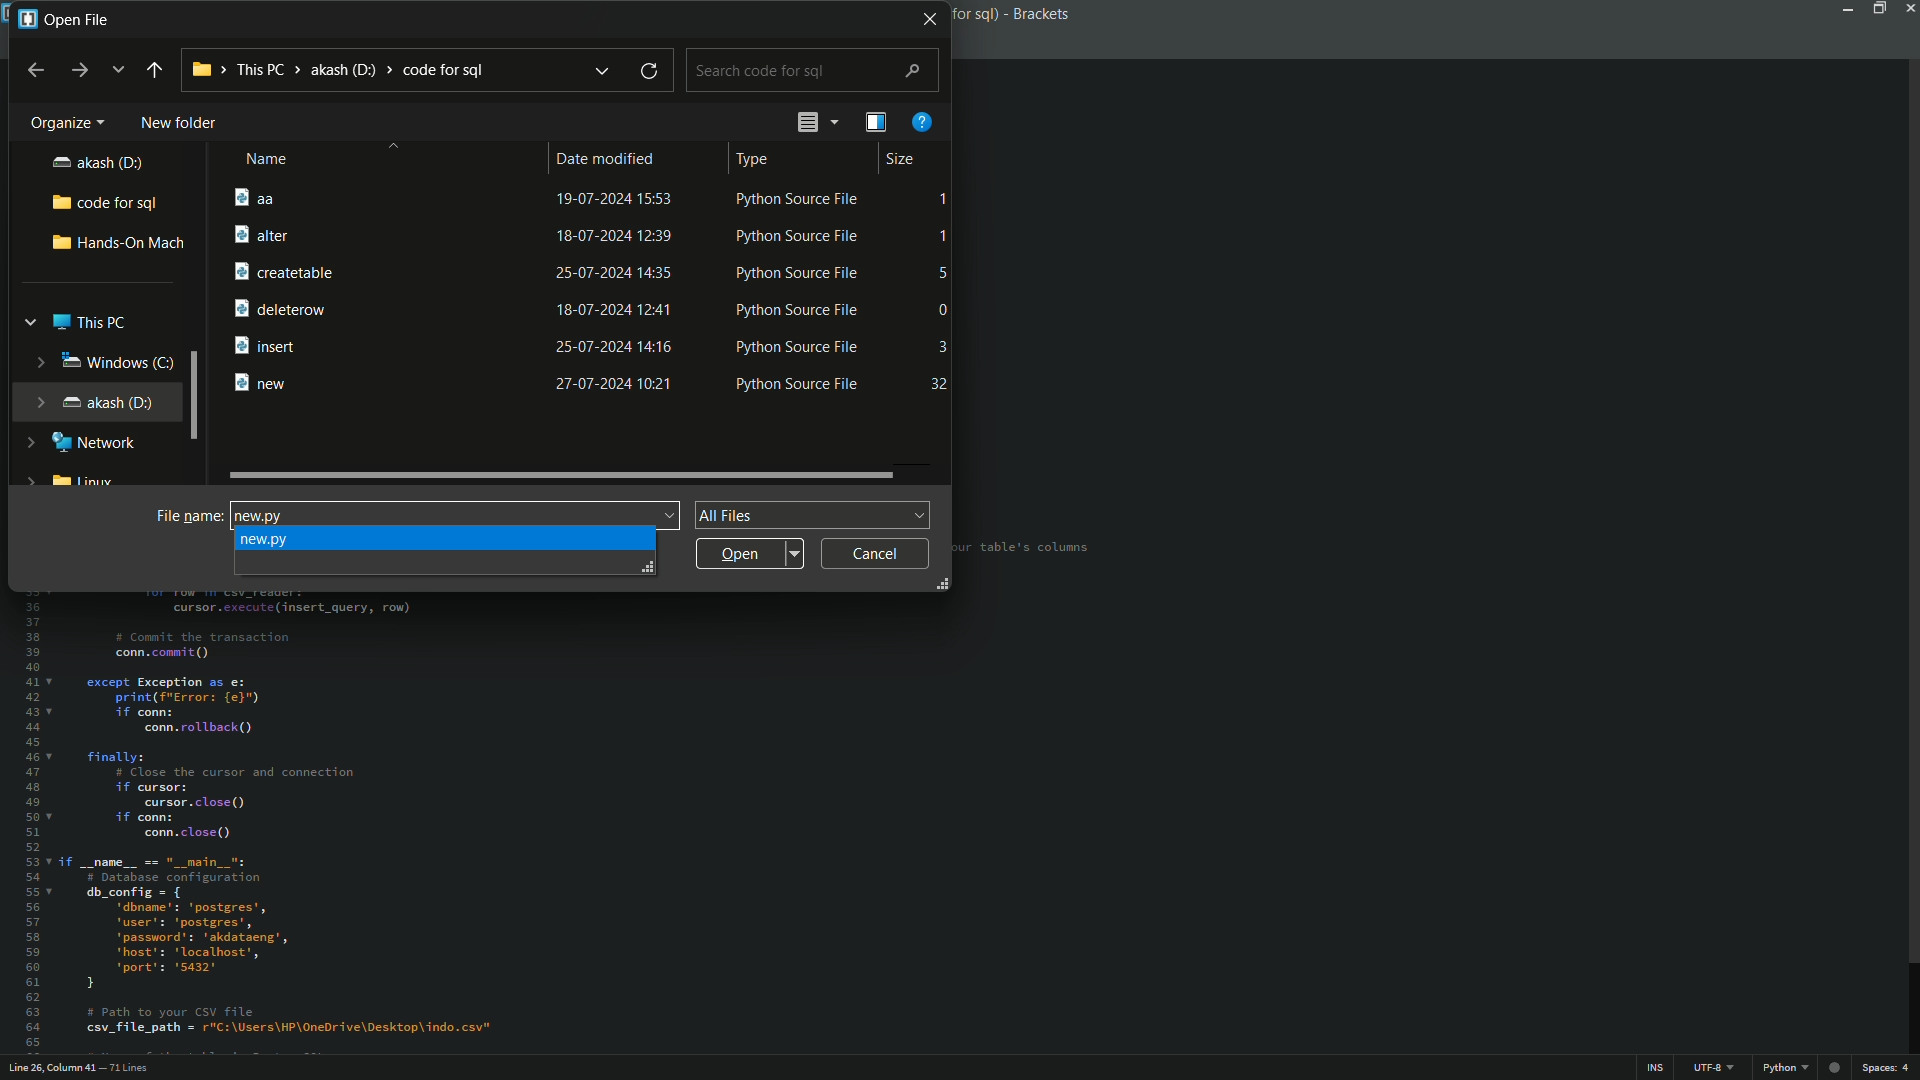 The width and height of the screenshot is (1920, 1080). I want to click on new, so click(250, 515).